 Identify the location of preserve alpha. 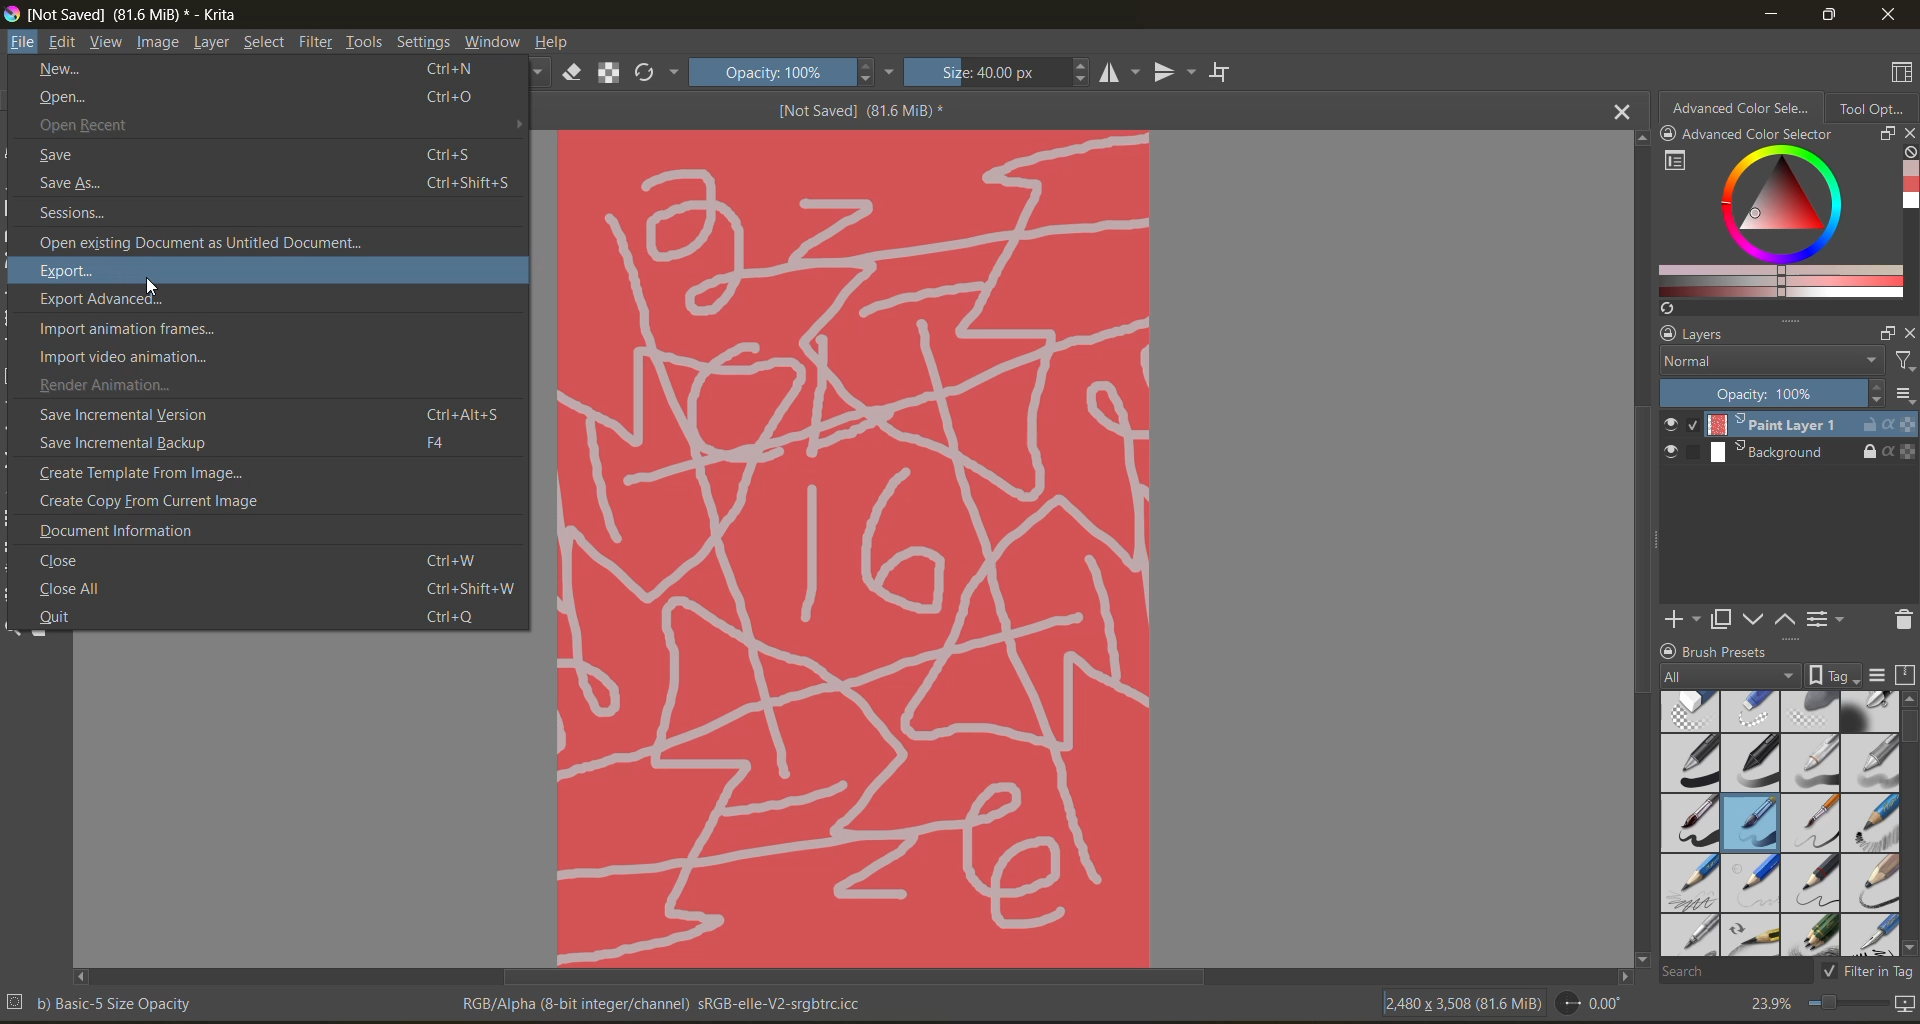
(609, 75).